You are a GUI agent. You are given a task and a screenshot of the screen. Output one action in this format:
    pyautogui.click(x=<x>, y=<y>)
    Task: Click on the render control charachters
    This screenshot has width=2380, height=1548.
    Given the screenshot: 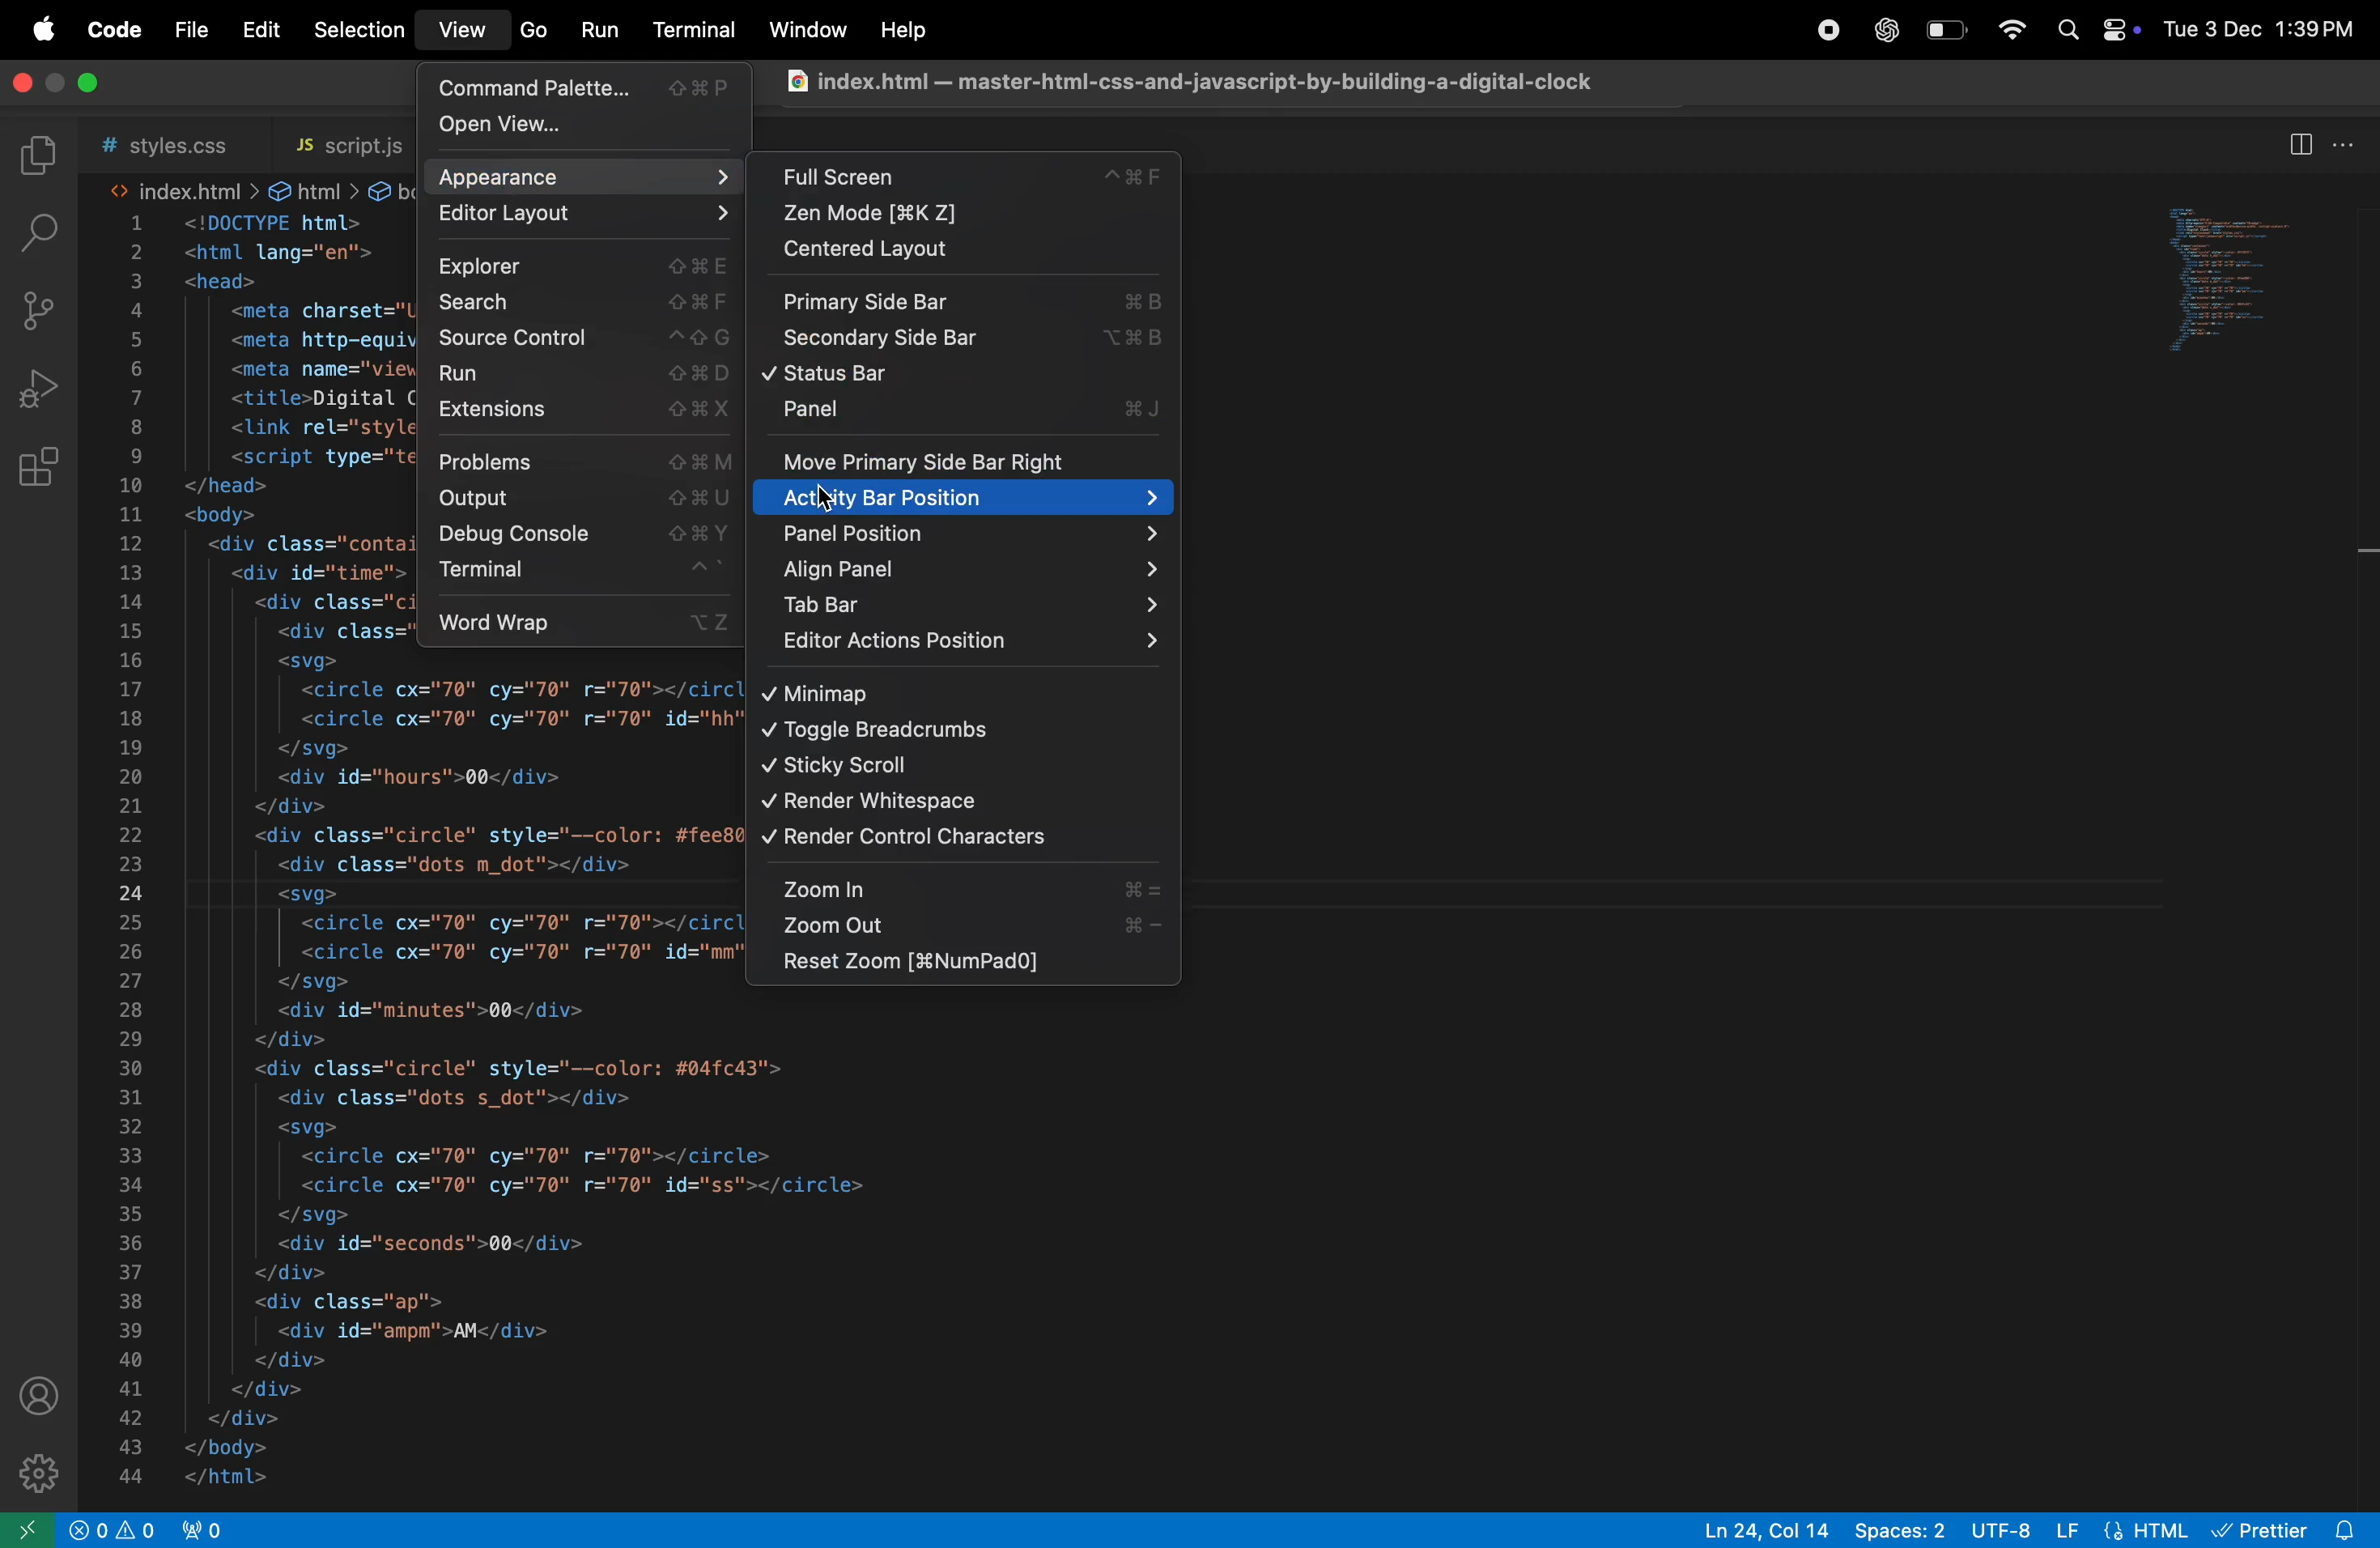 What is the action you would take?
    pyautogui.click(x=964, y=840)
    